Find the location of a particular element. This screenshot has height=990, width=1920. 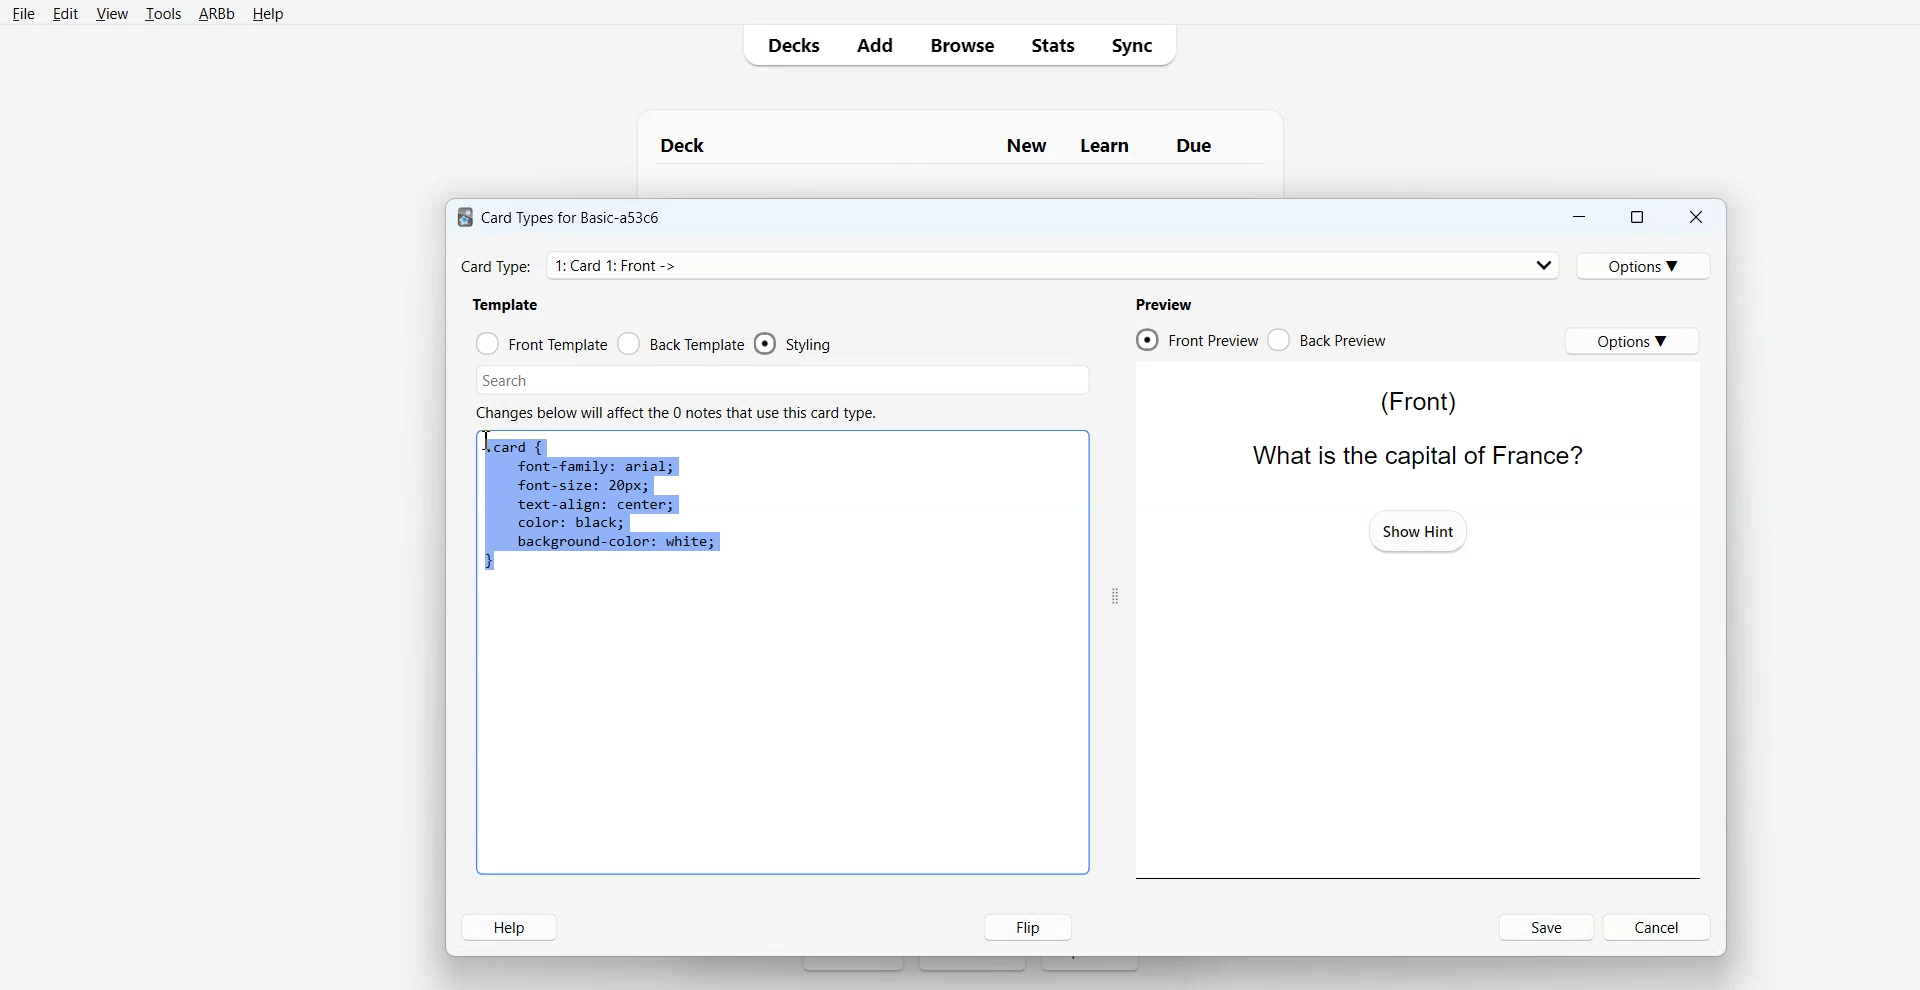

File is located at coordinates (23, 13).